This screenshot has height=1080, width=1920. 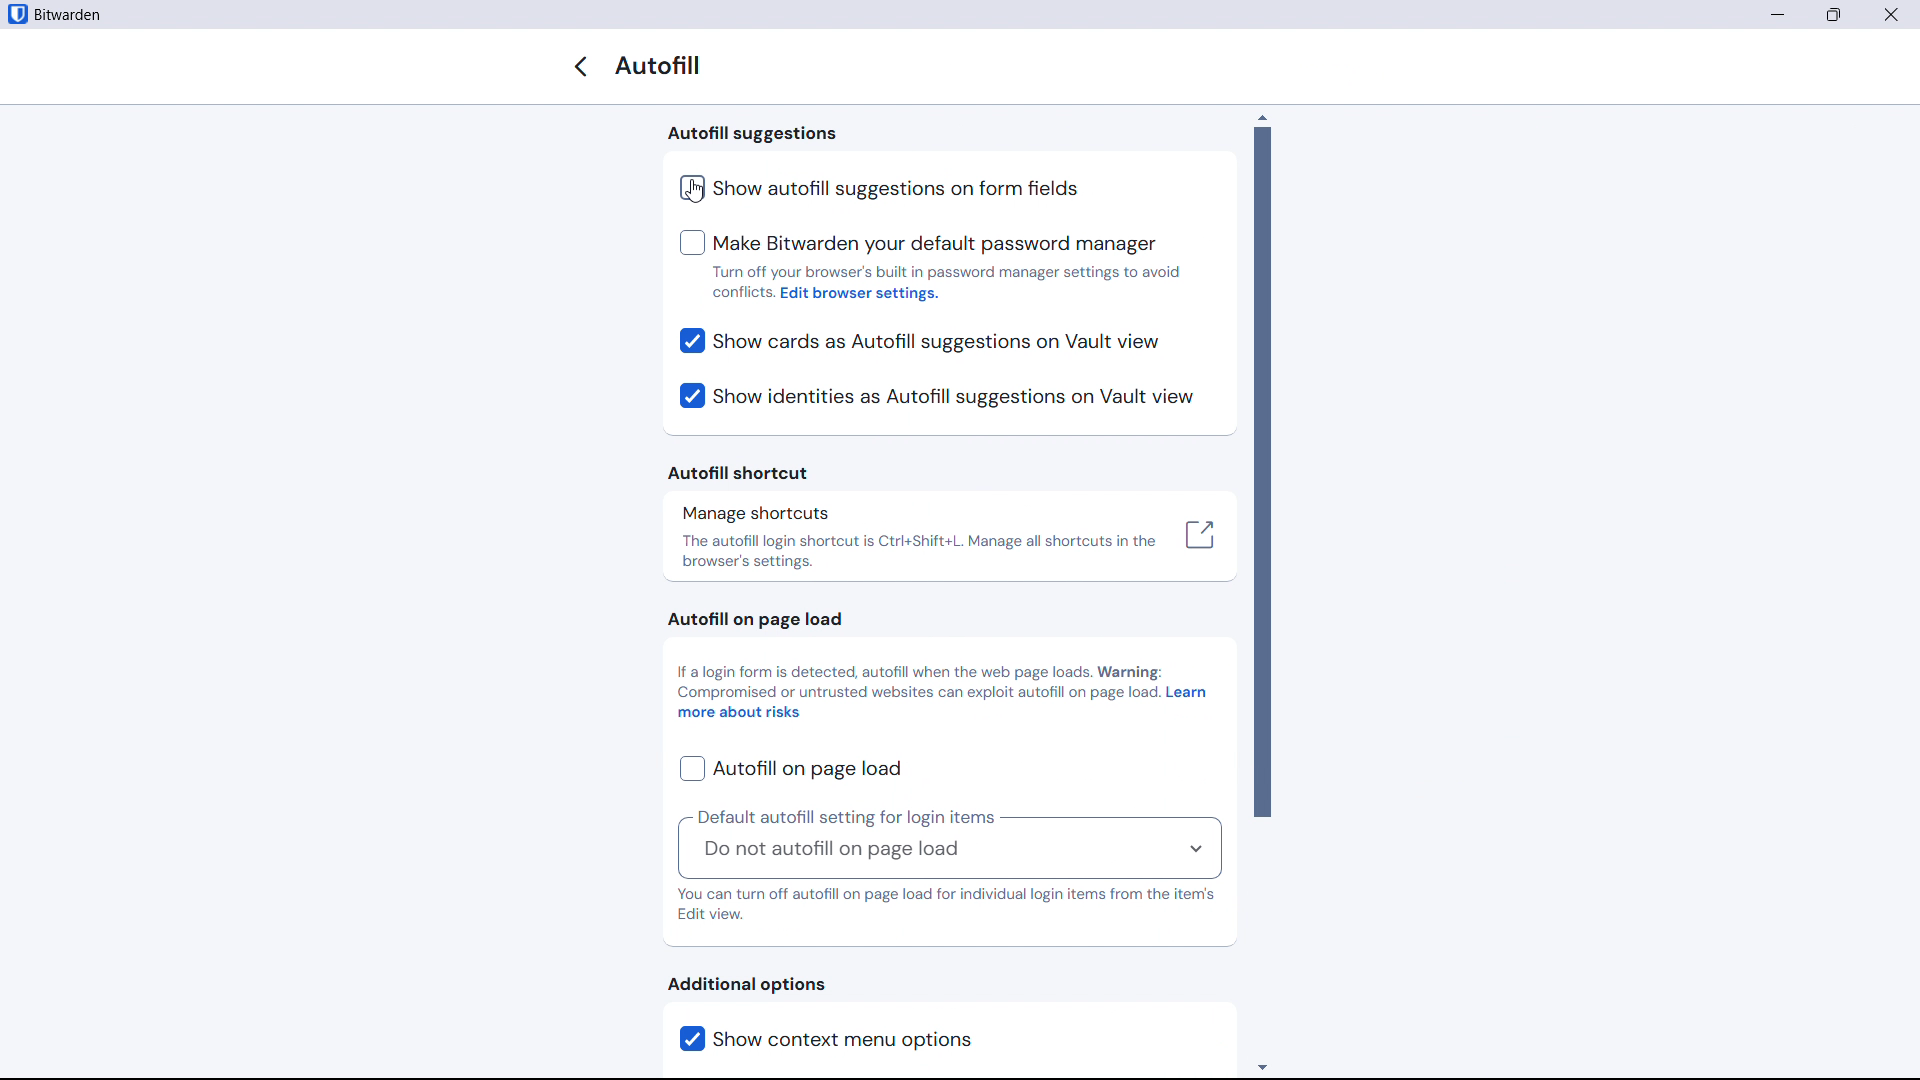 I want to click on title, so click(x=69, y=15).